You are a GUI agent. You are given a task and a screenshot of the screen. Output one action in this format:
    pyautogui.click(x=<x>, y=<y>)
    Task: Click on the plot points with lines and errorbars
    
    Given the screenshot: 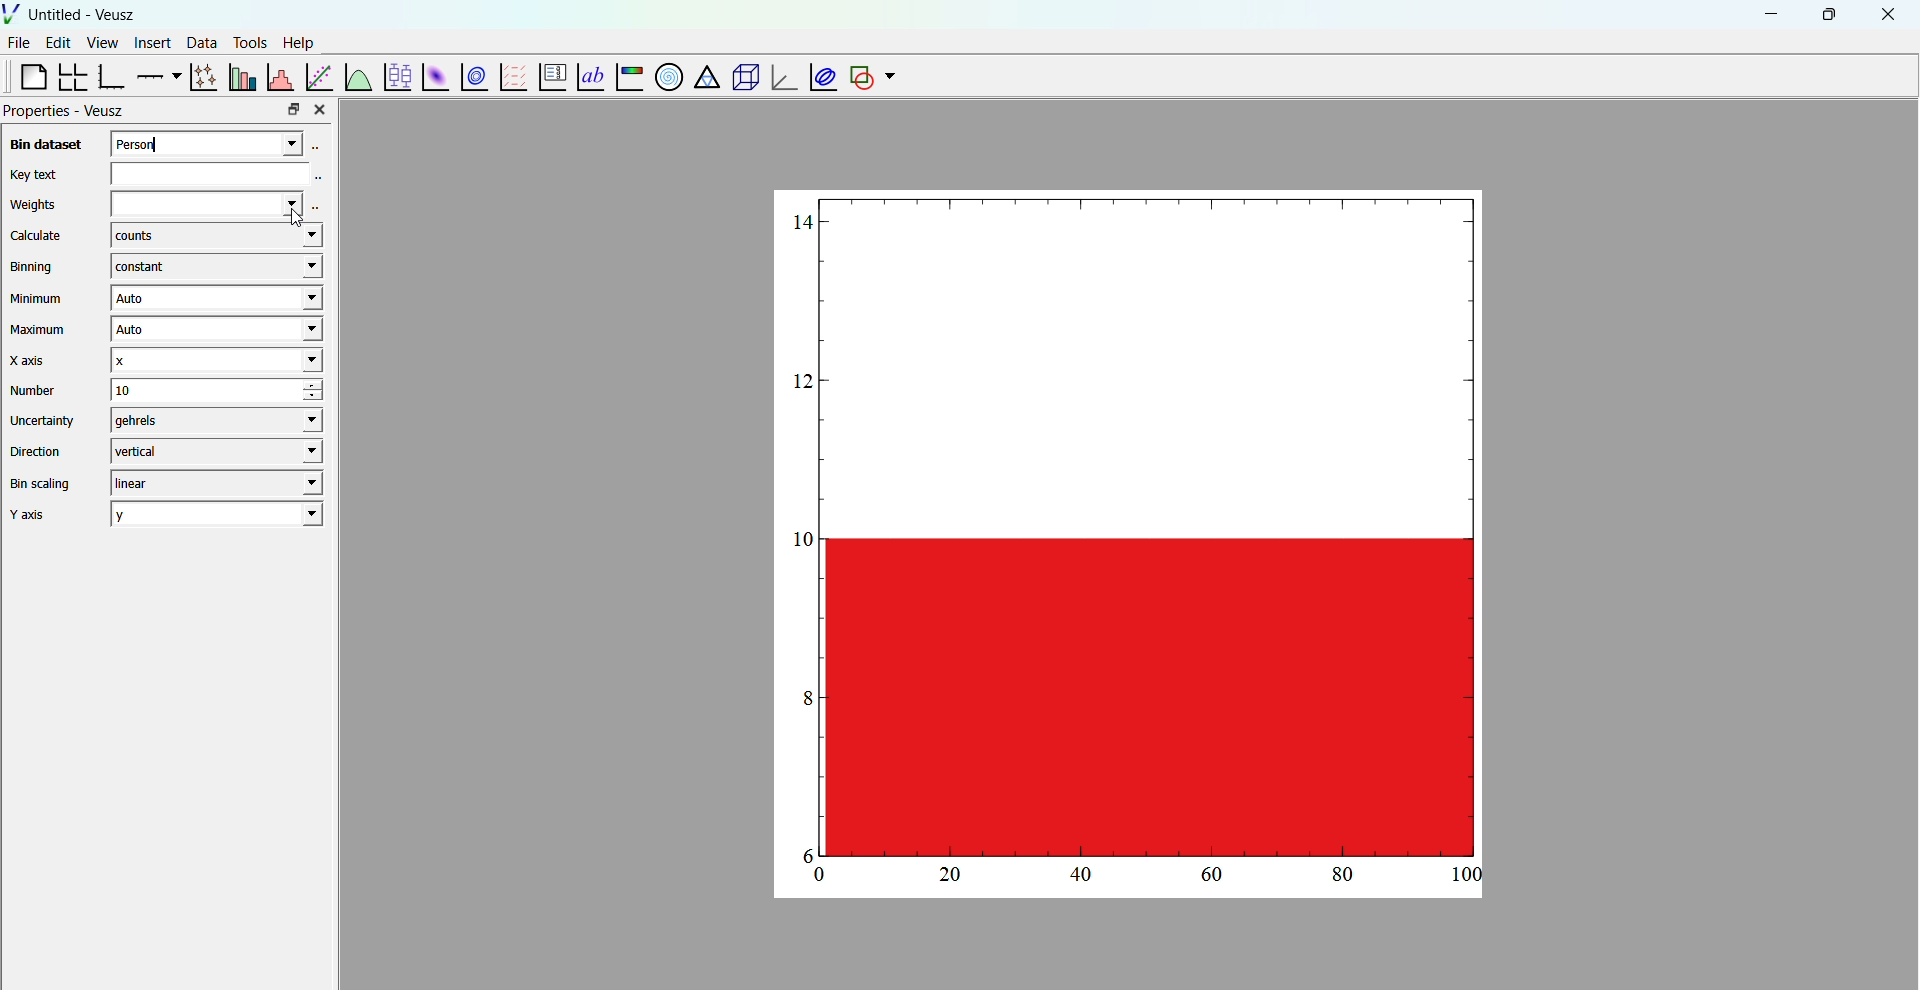 What is the action you would take?
    pyautogui.click(x=201, y=77)
    